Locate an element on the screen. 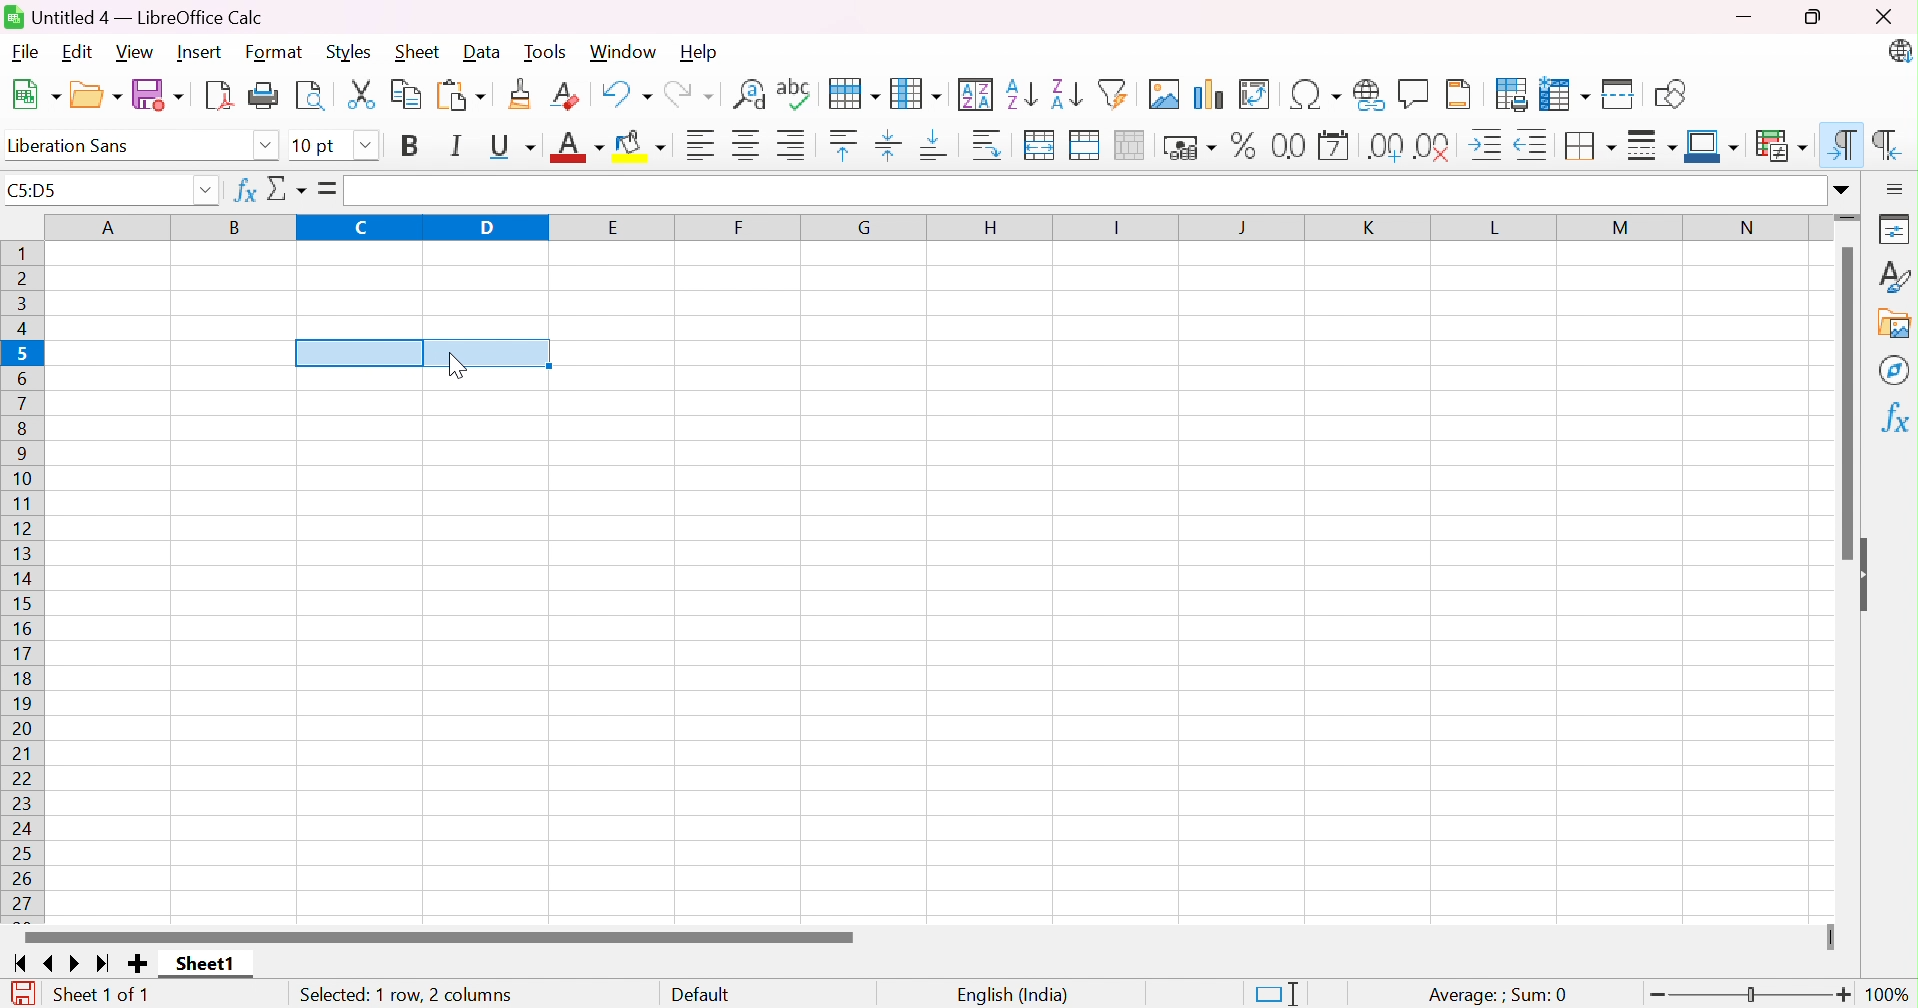  Average: ;Sum: 0 is located at coordinates (1497, 992).